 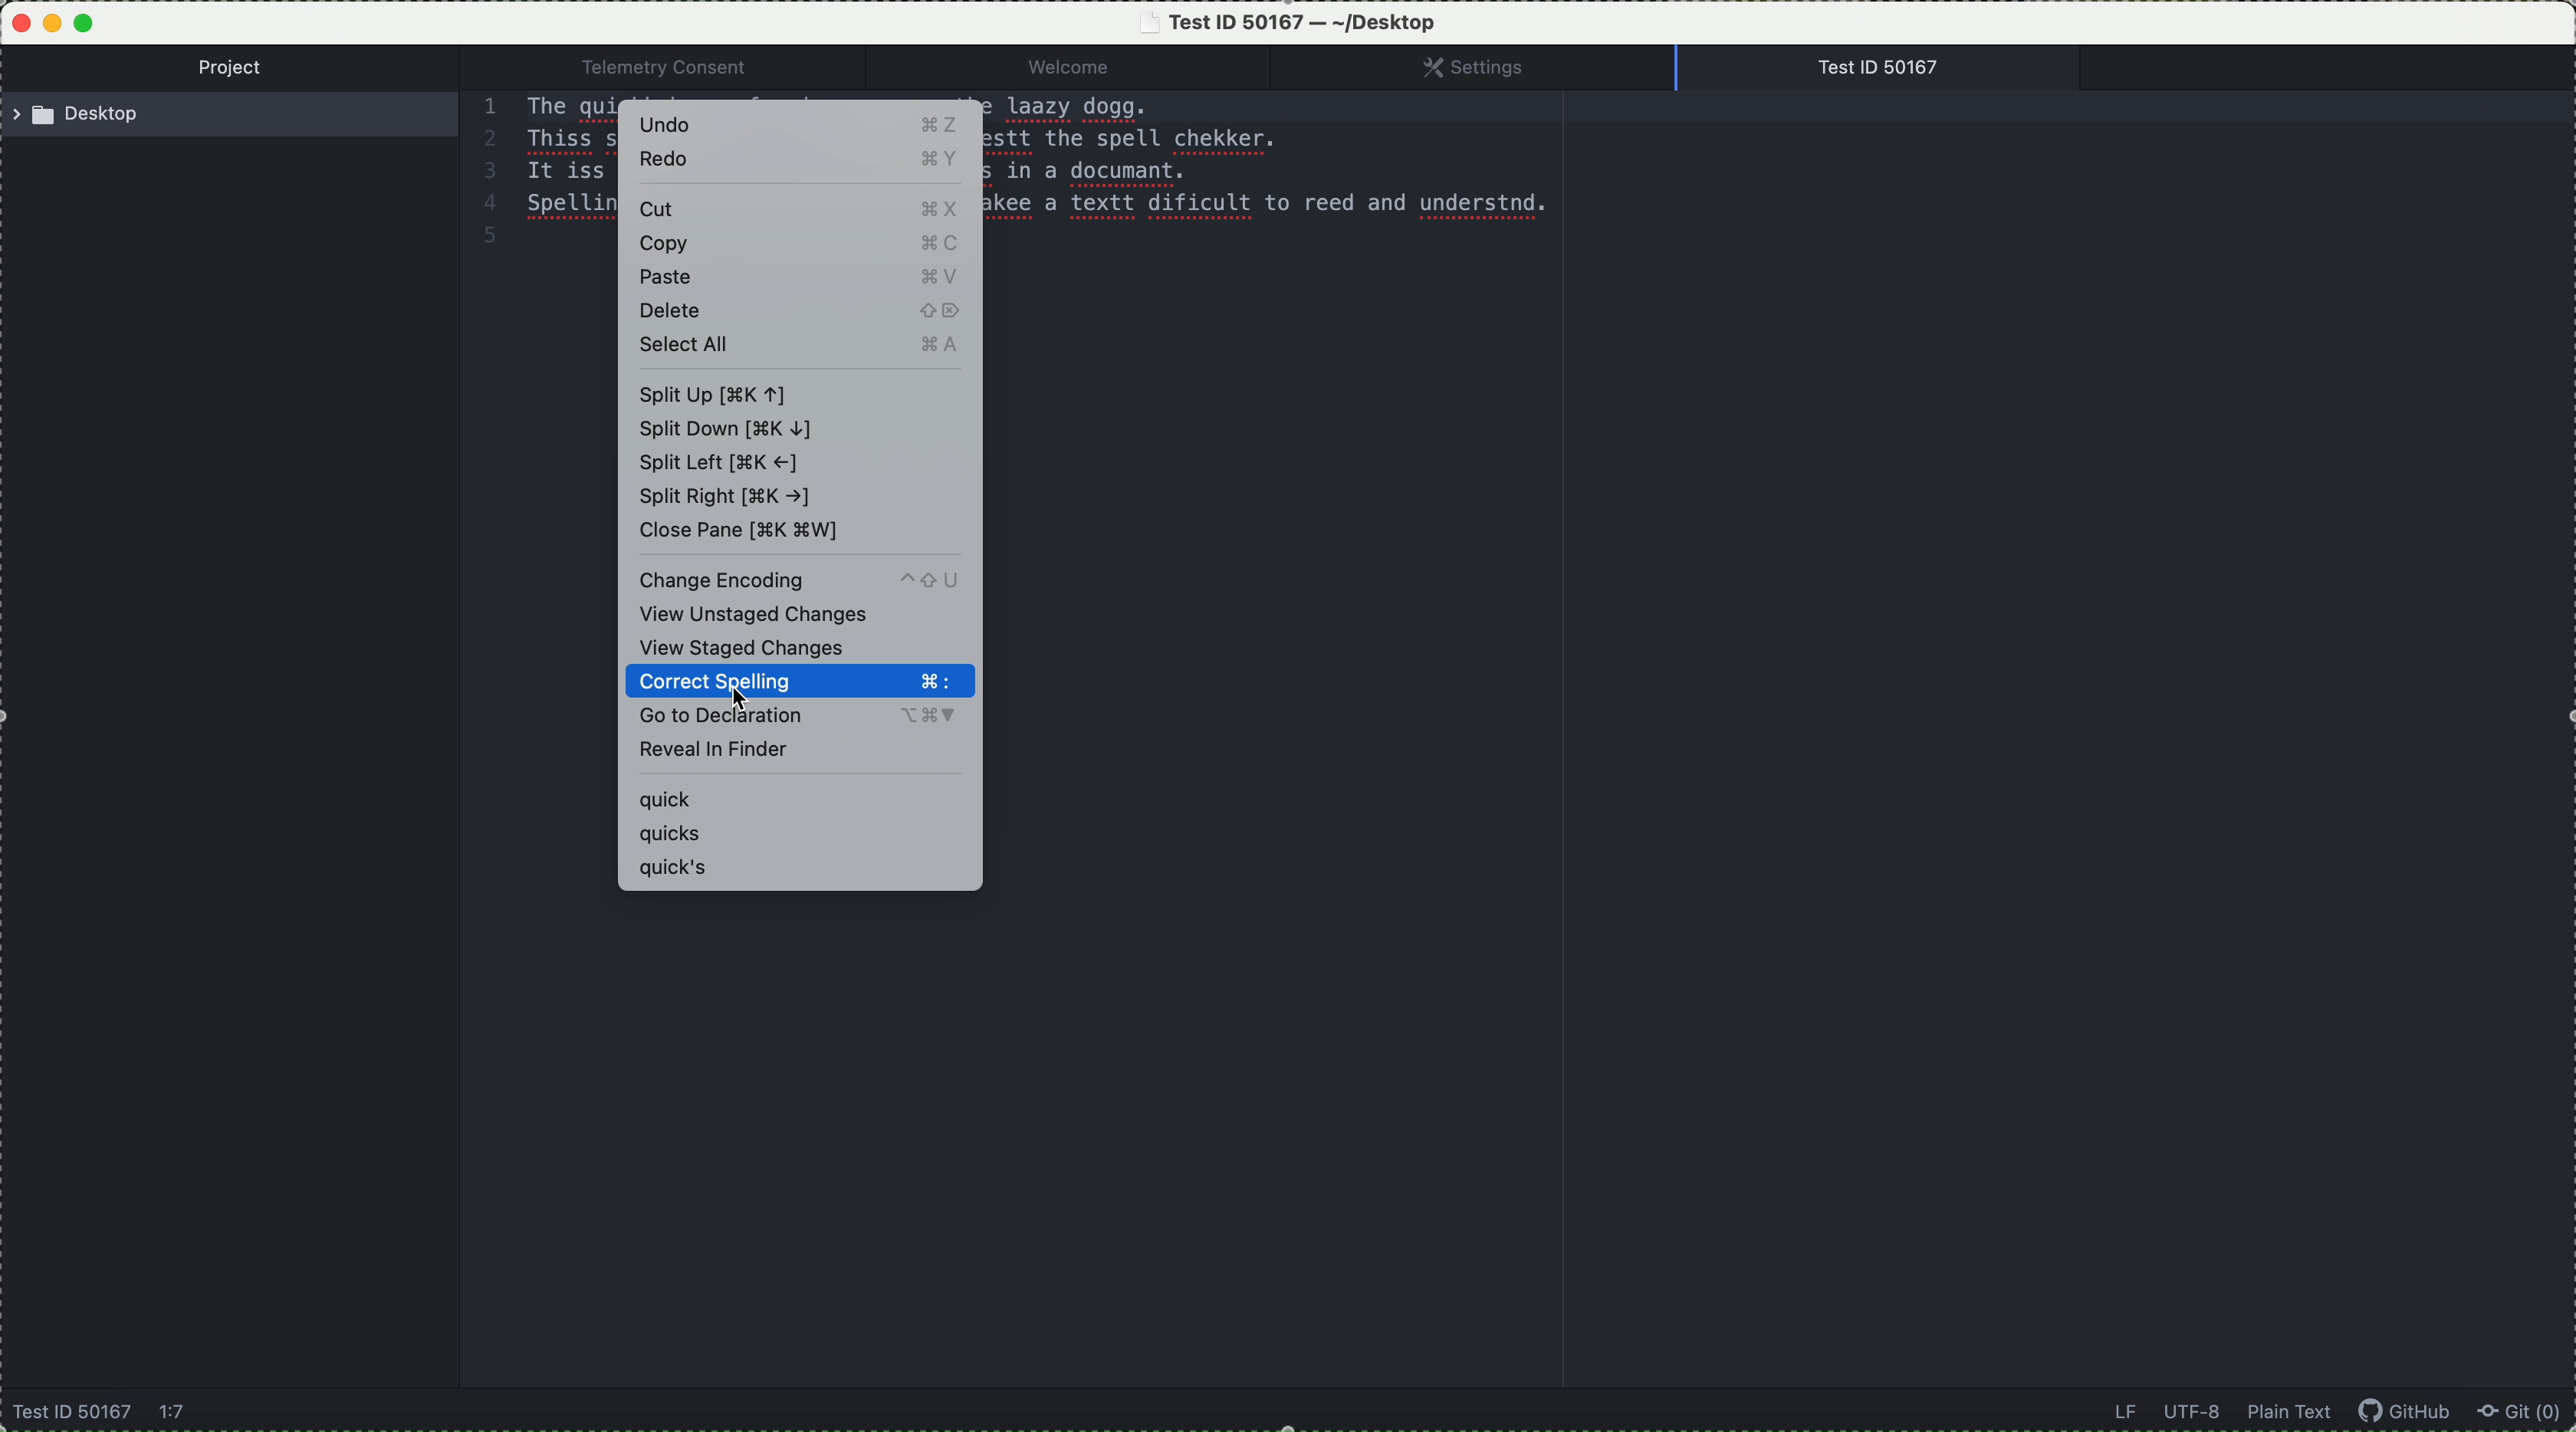 What do you see at coordinates (16, 20) in the screenshot?
I see `close program` at bounding box center [16, 20].